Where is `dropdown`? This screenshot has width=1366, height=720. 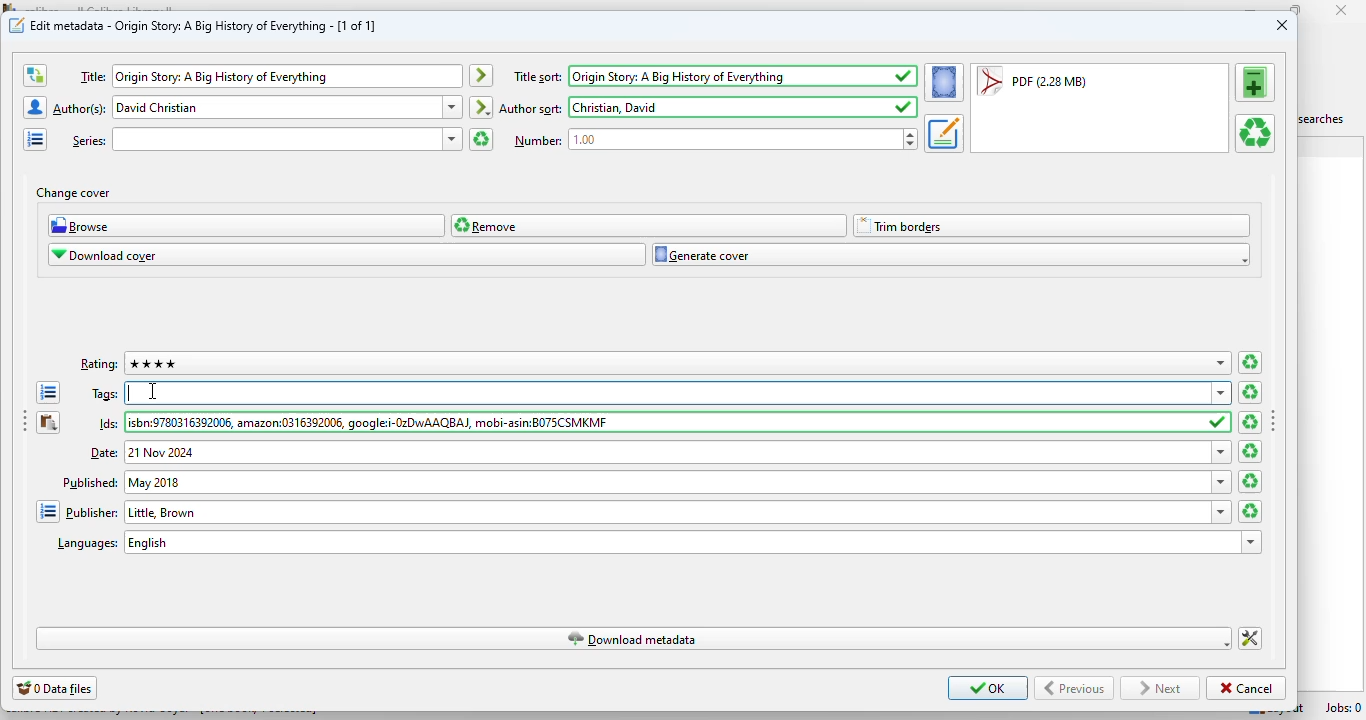
dropdown is located at coordinates (1252, 543).